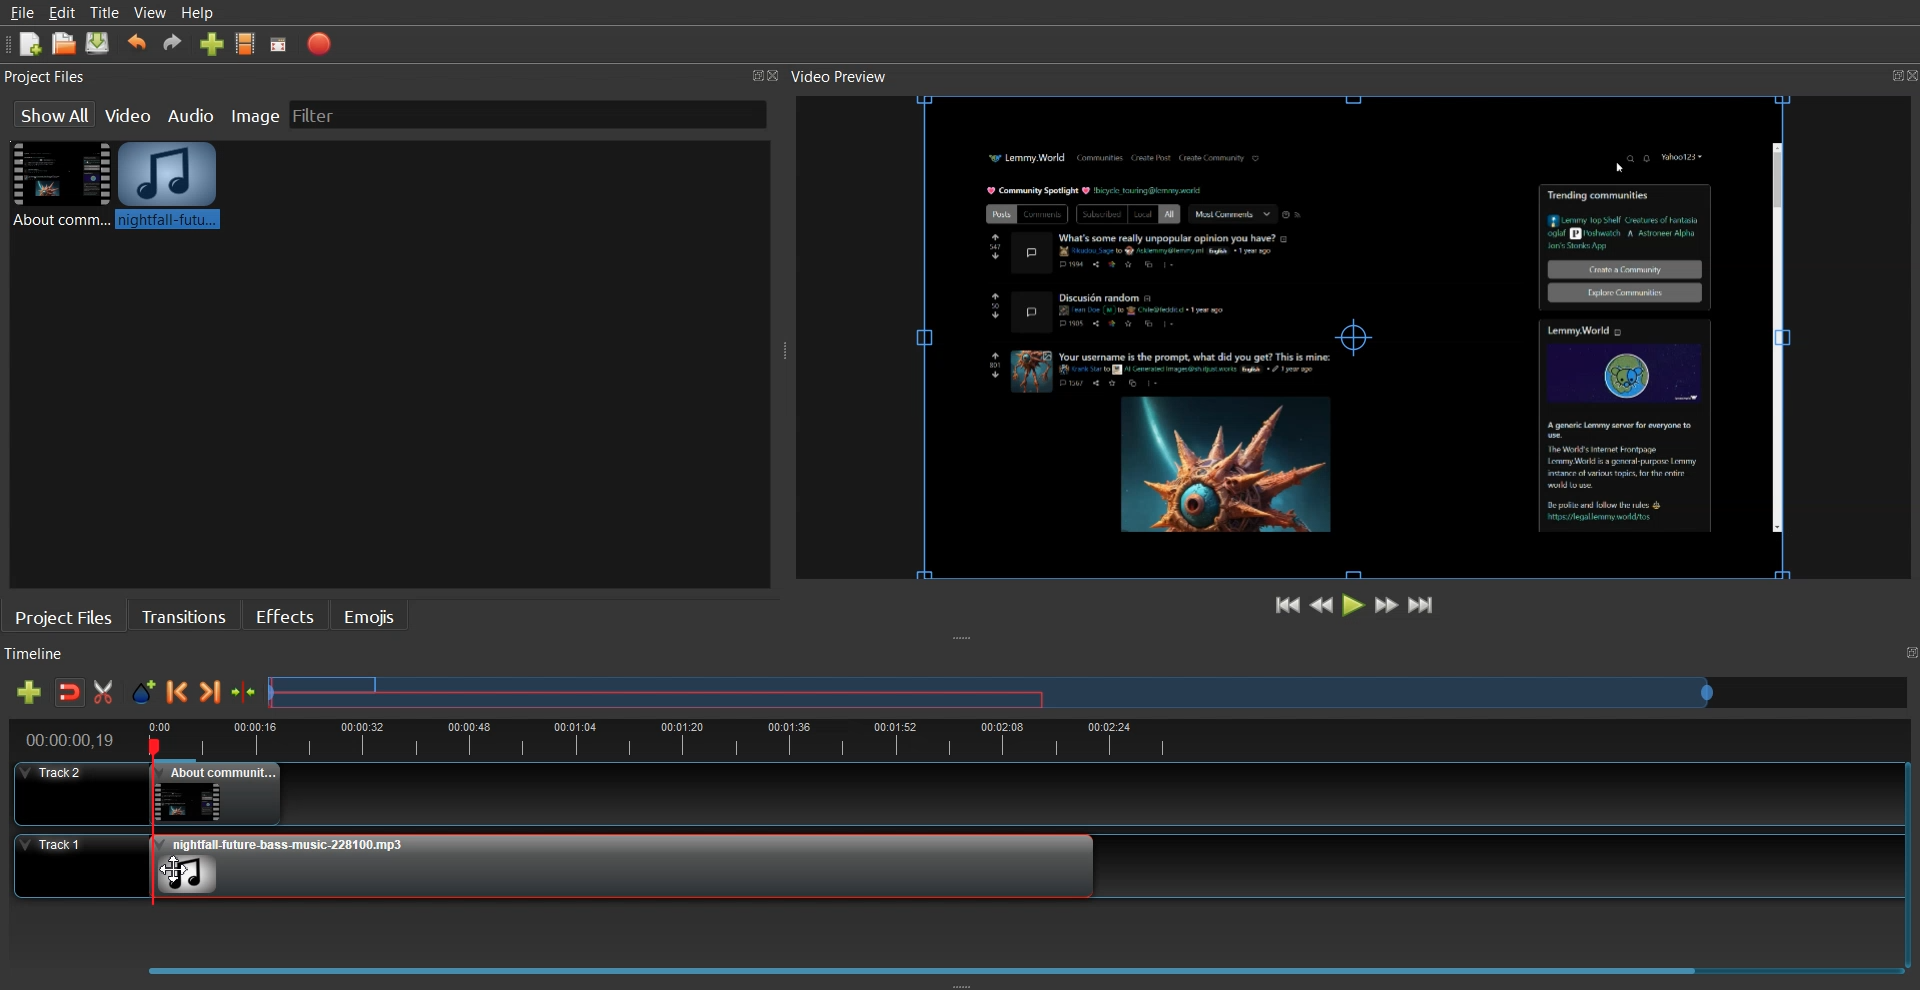 Image resolution: width=1920 pixels, height=990 pixels. What do you see at coordinates (57, 184) in the screenshot?
I see `Video File` at bounding box center [57, 184].